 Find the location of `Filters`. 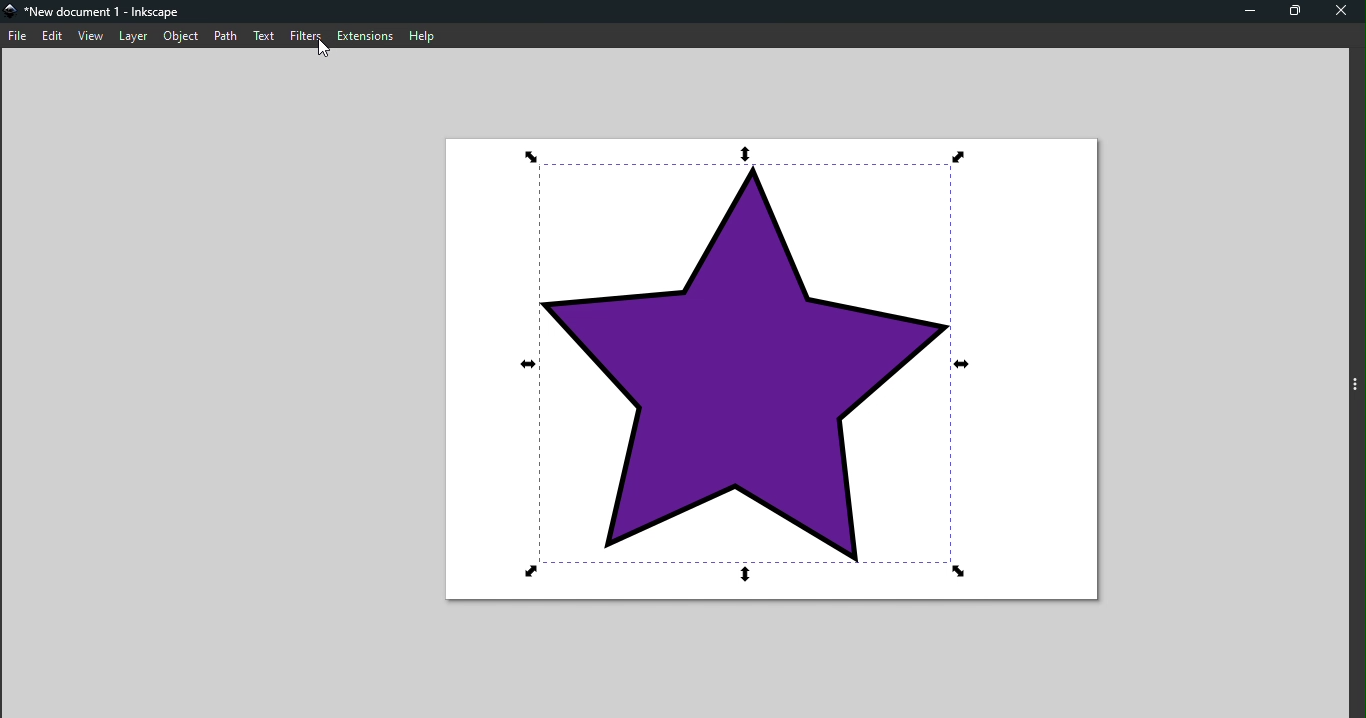

Filters is located at coordinates (305, 35).